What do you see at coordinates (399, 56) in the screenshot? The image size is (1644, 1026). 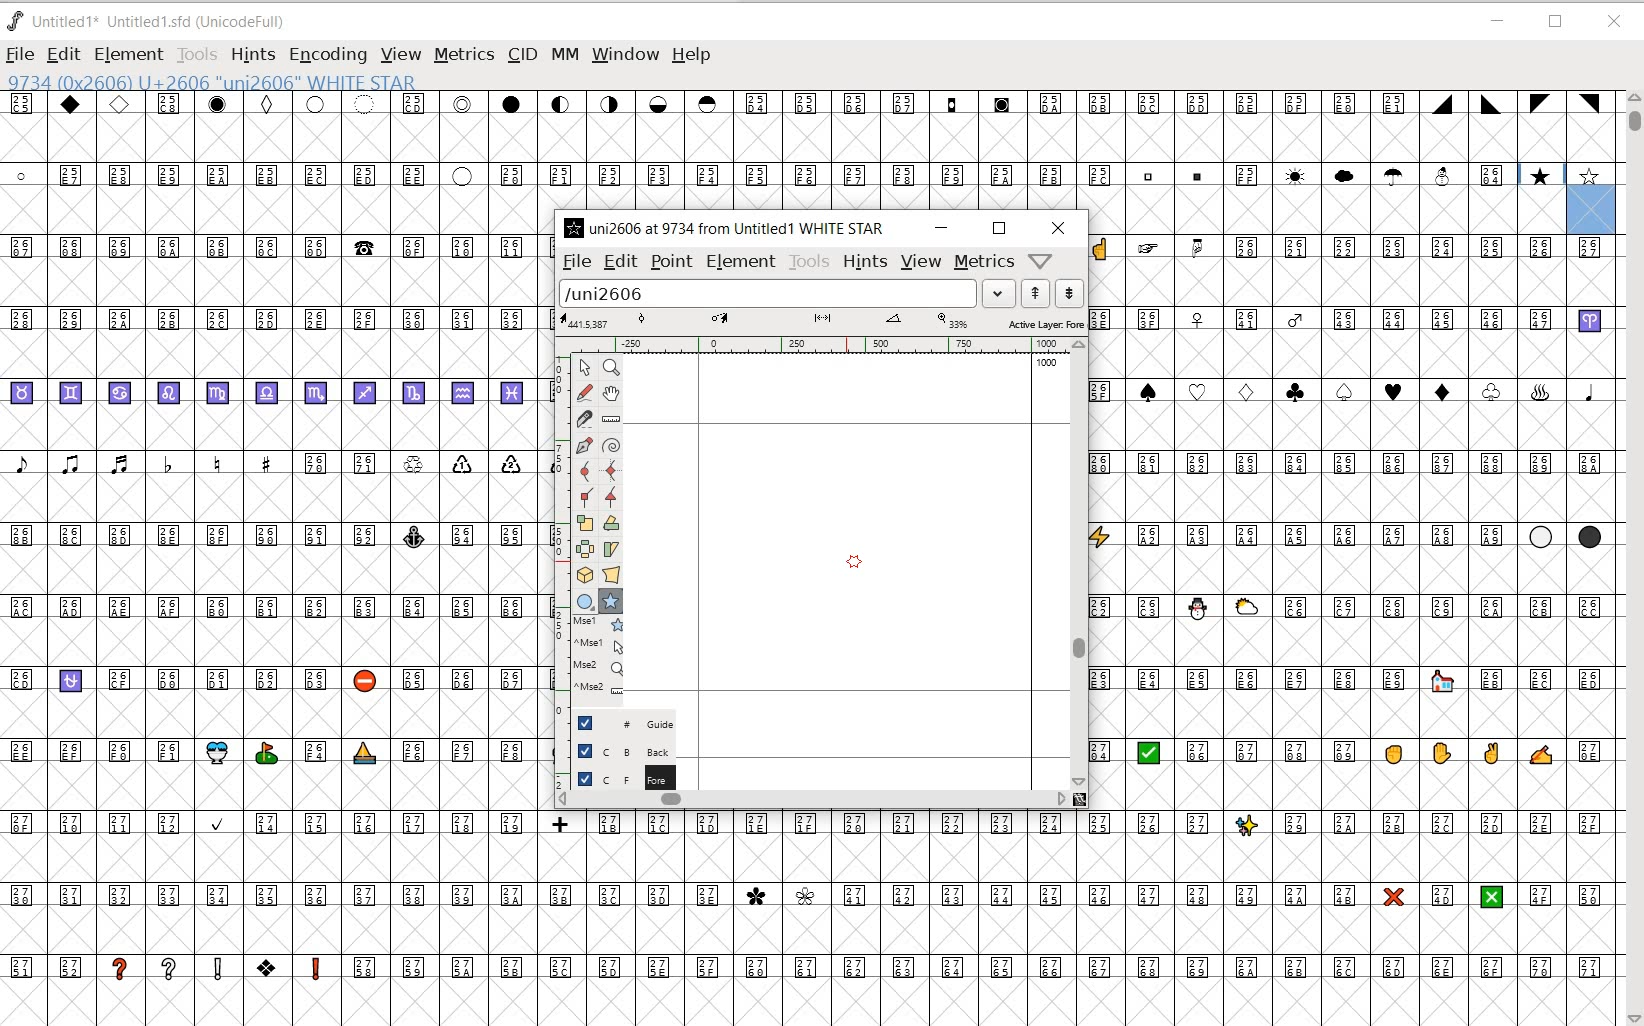 I see `VIEW` at bounding box center [399, 56].